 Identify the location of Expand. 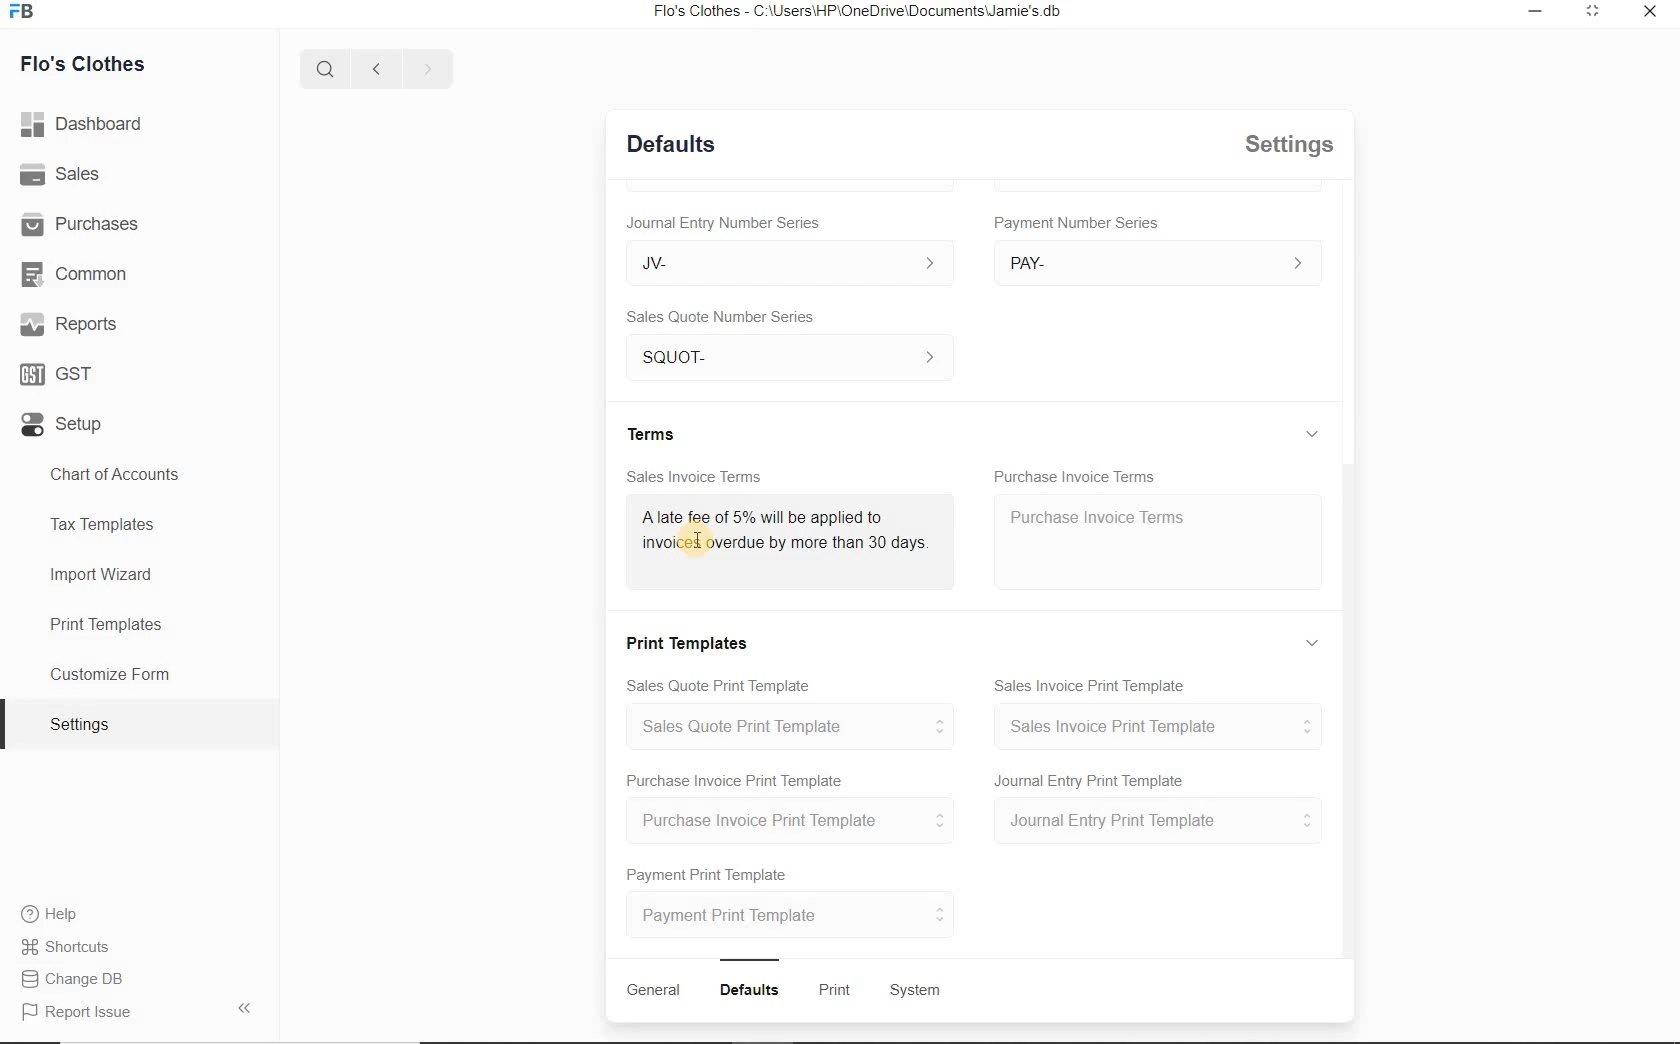
(1317, 204).